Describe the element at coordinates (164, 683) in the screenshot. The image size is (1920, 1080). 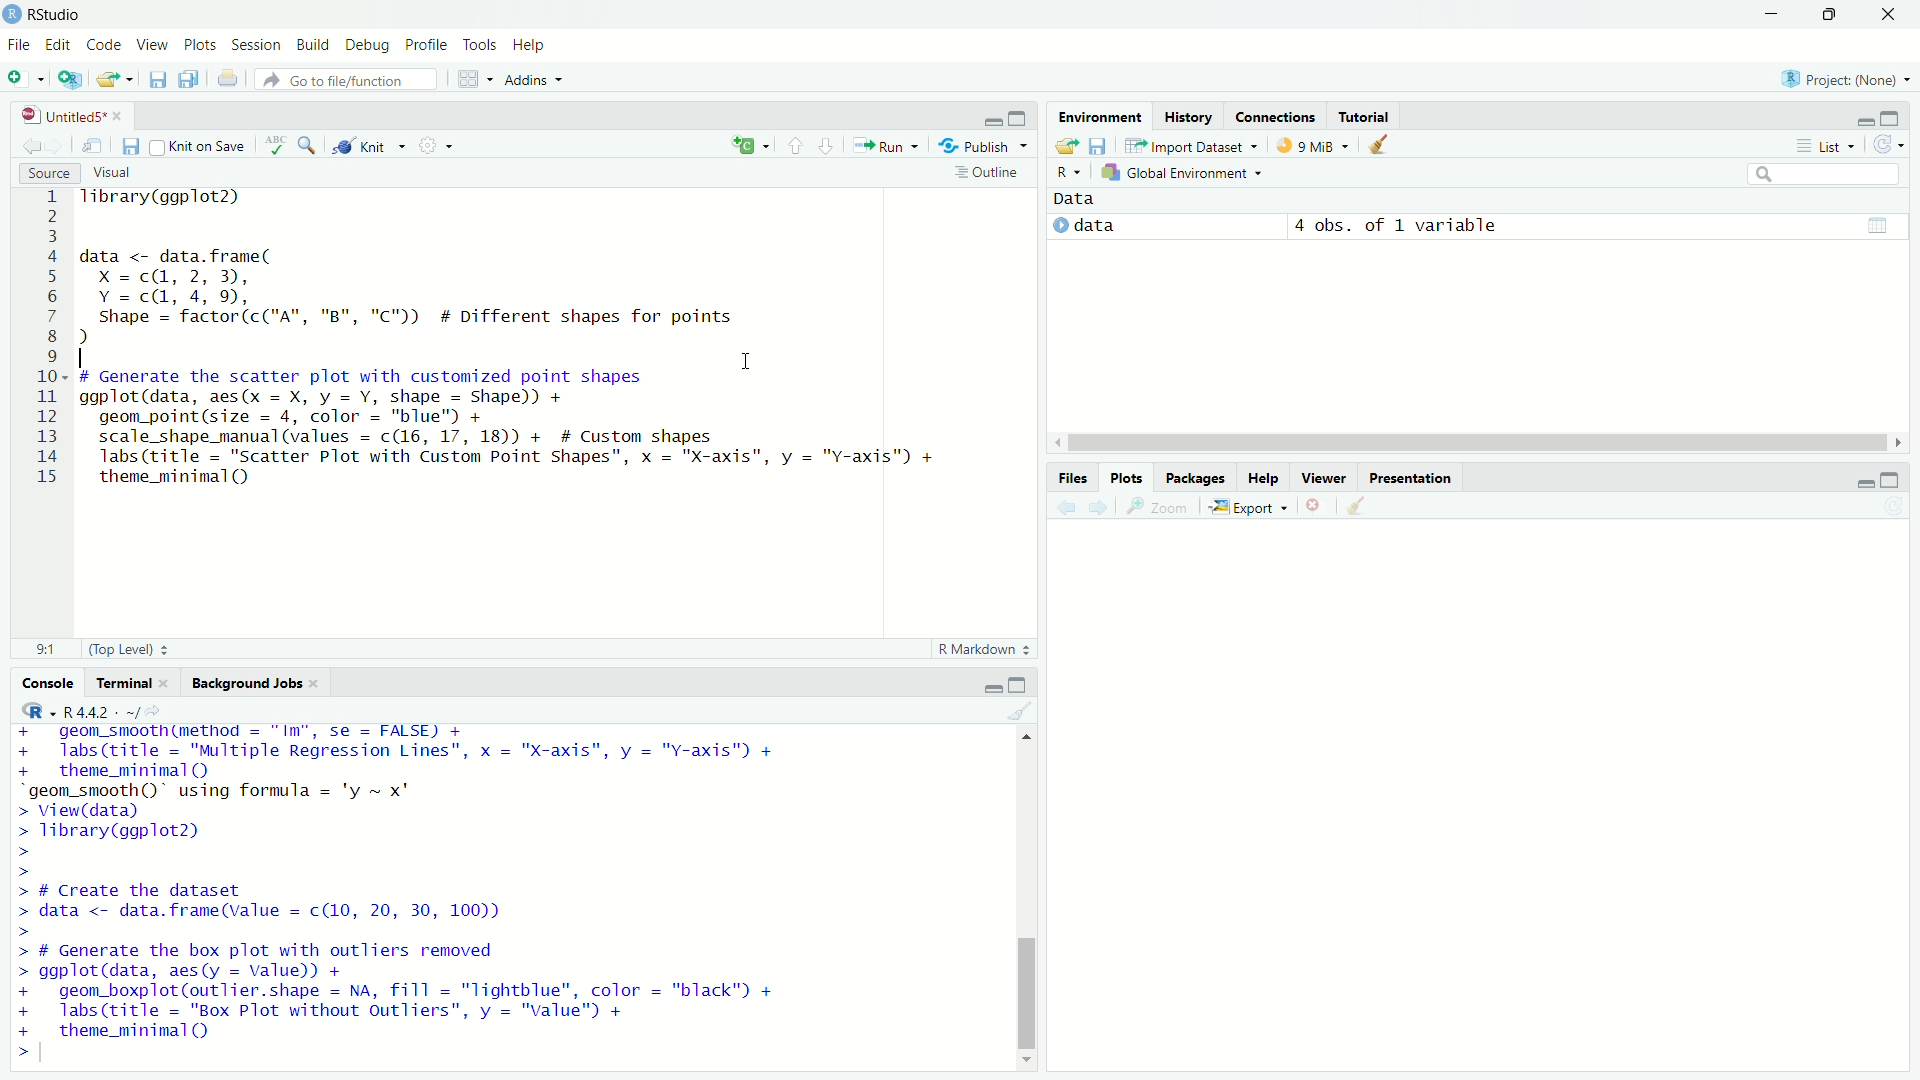
I see `close` at that location.